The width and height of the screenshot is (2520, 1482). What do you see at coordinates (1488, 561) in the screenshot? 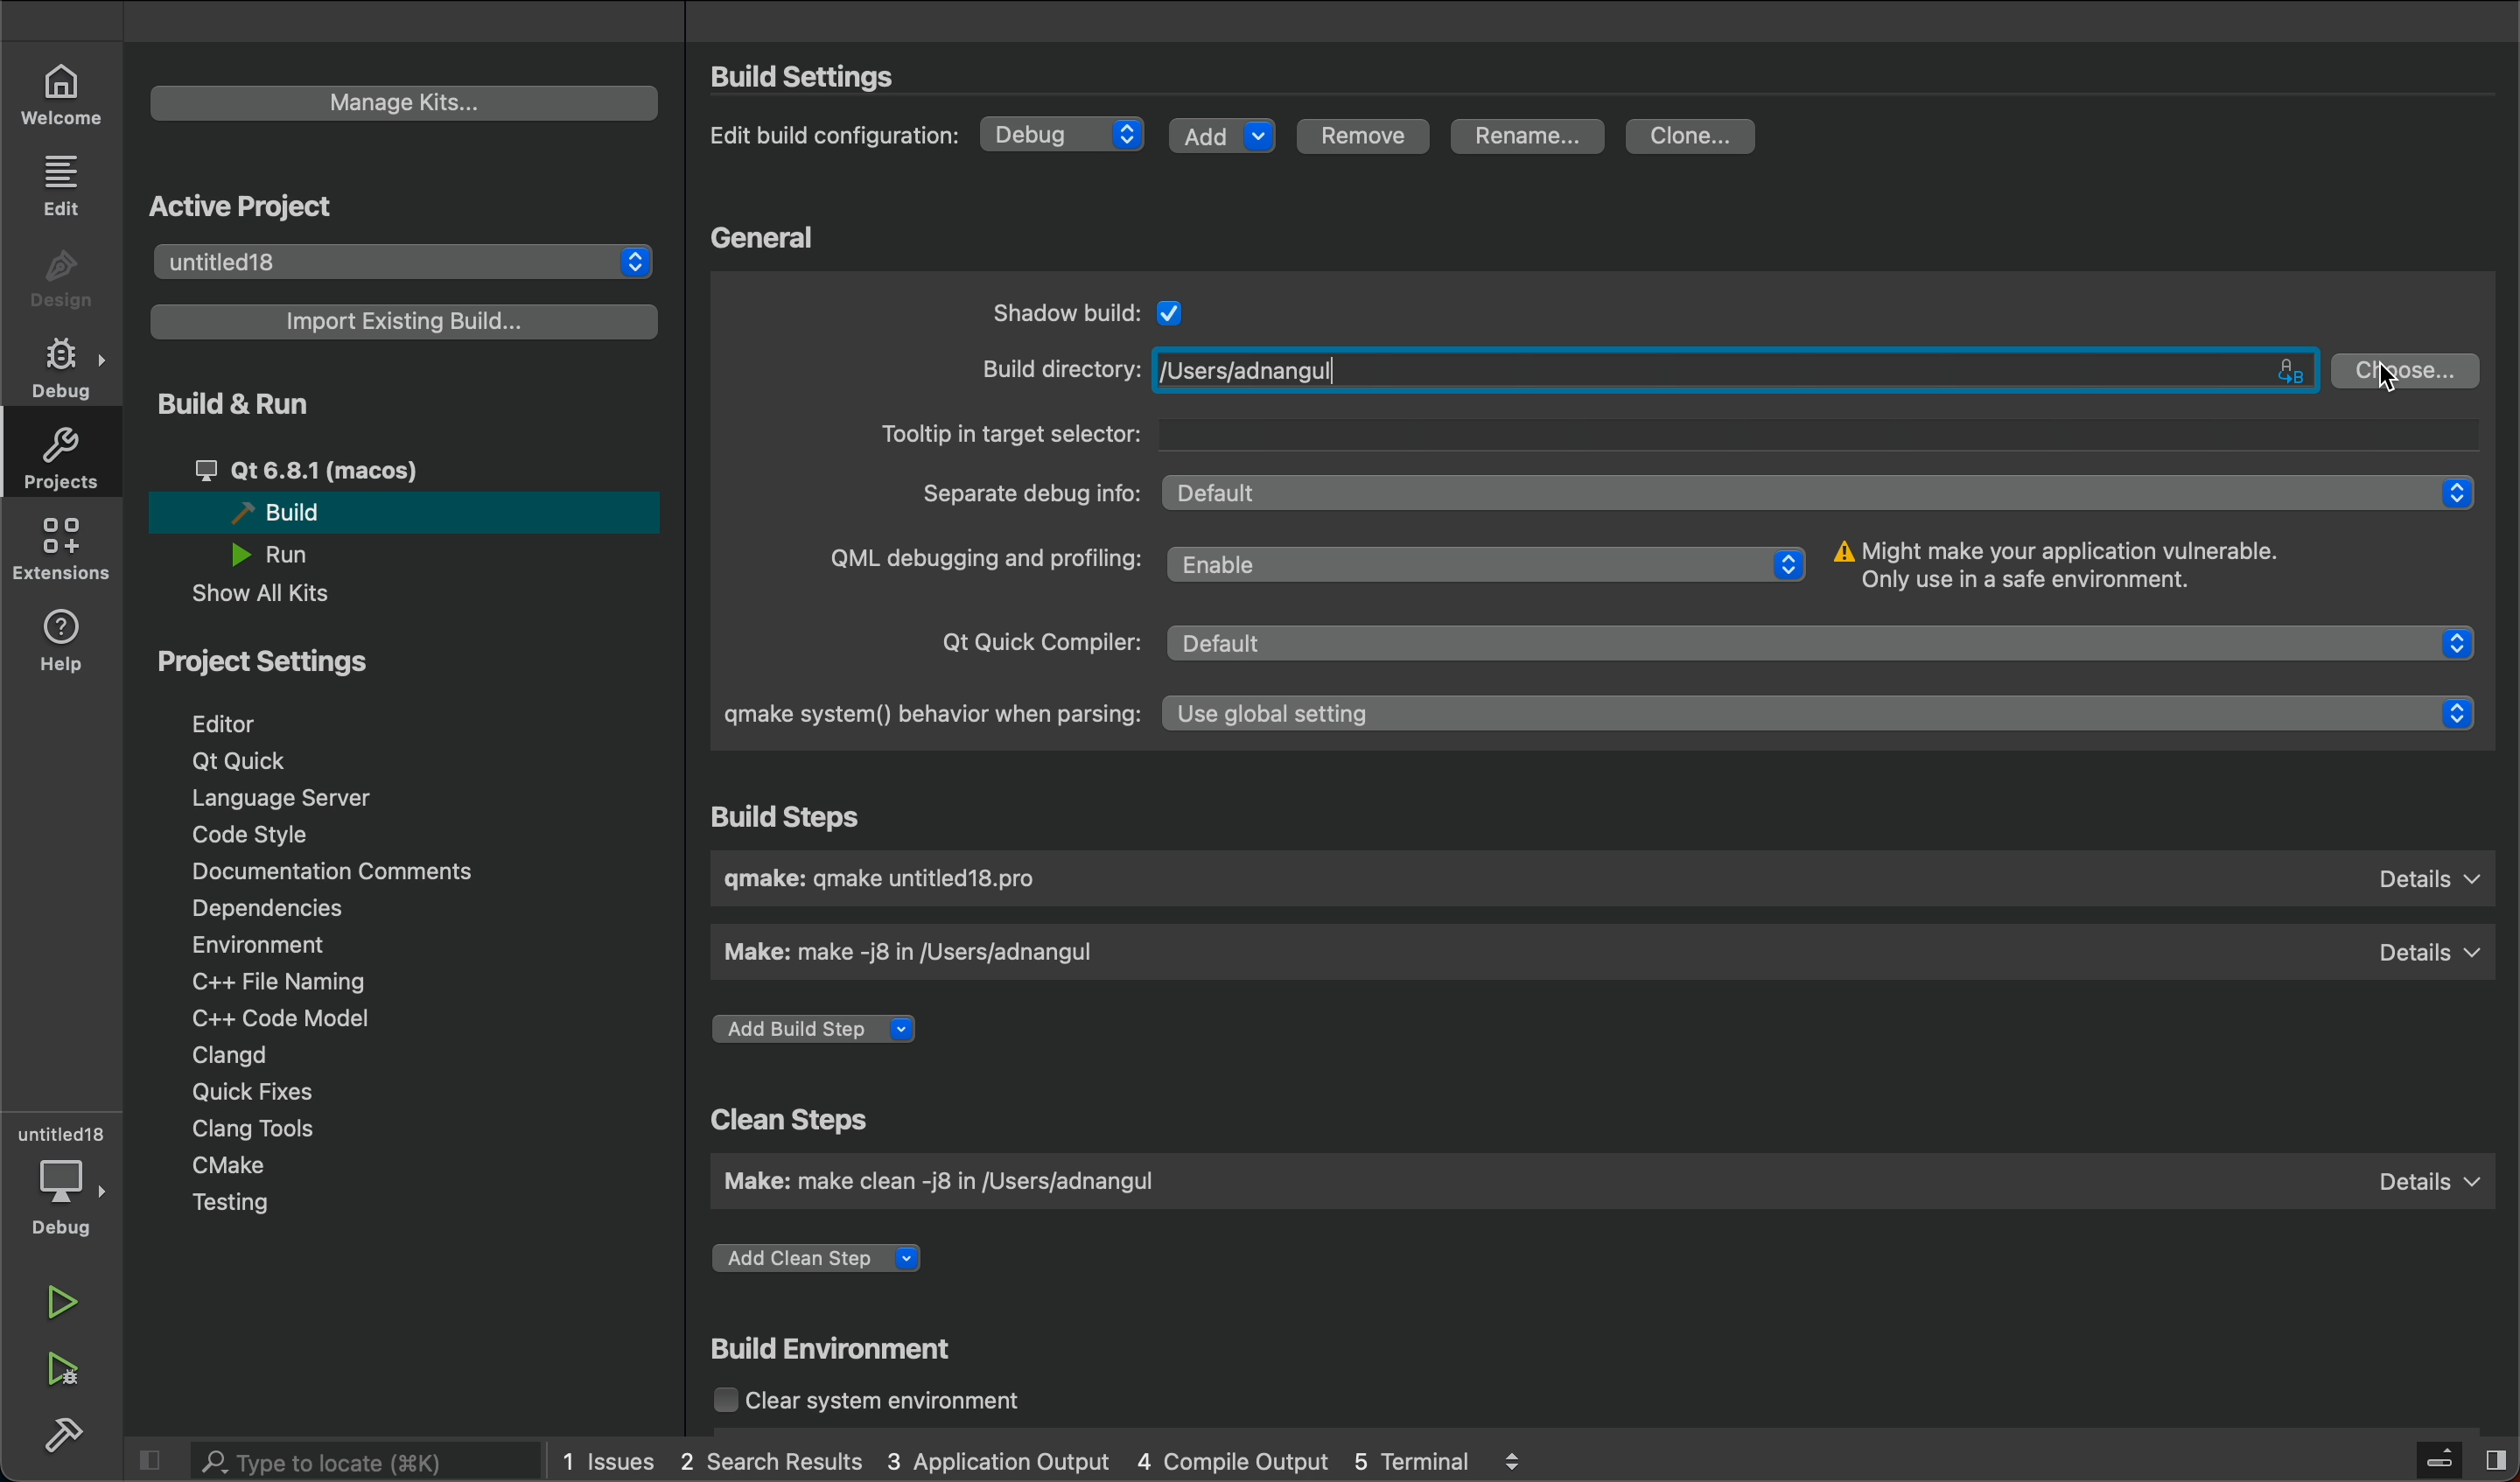
I see `Enable` at bounding box center [1488, 561].